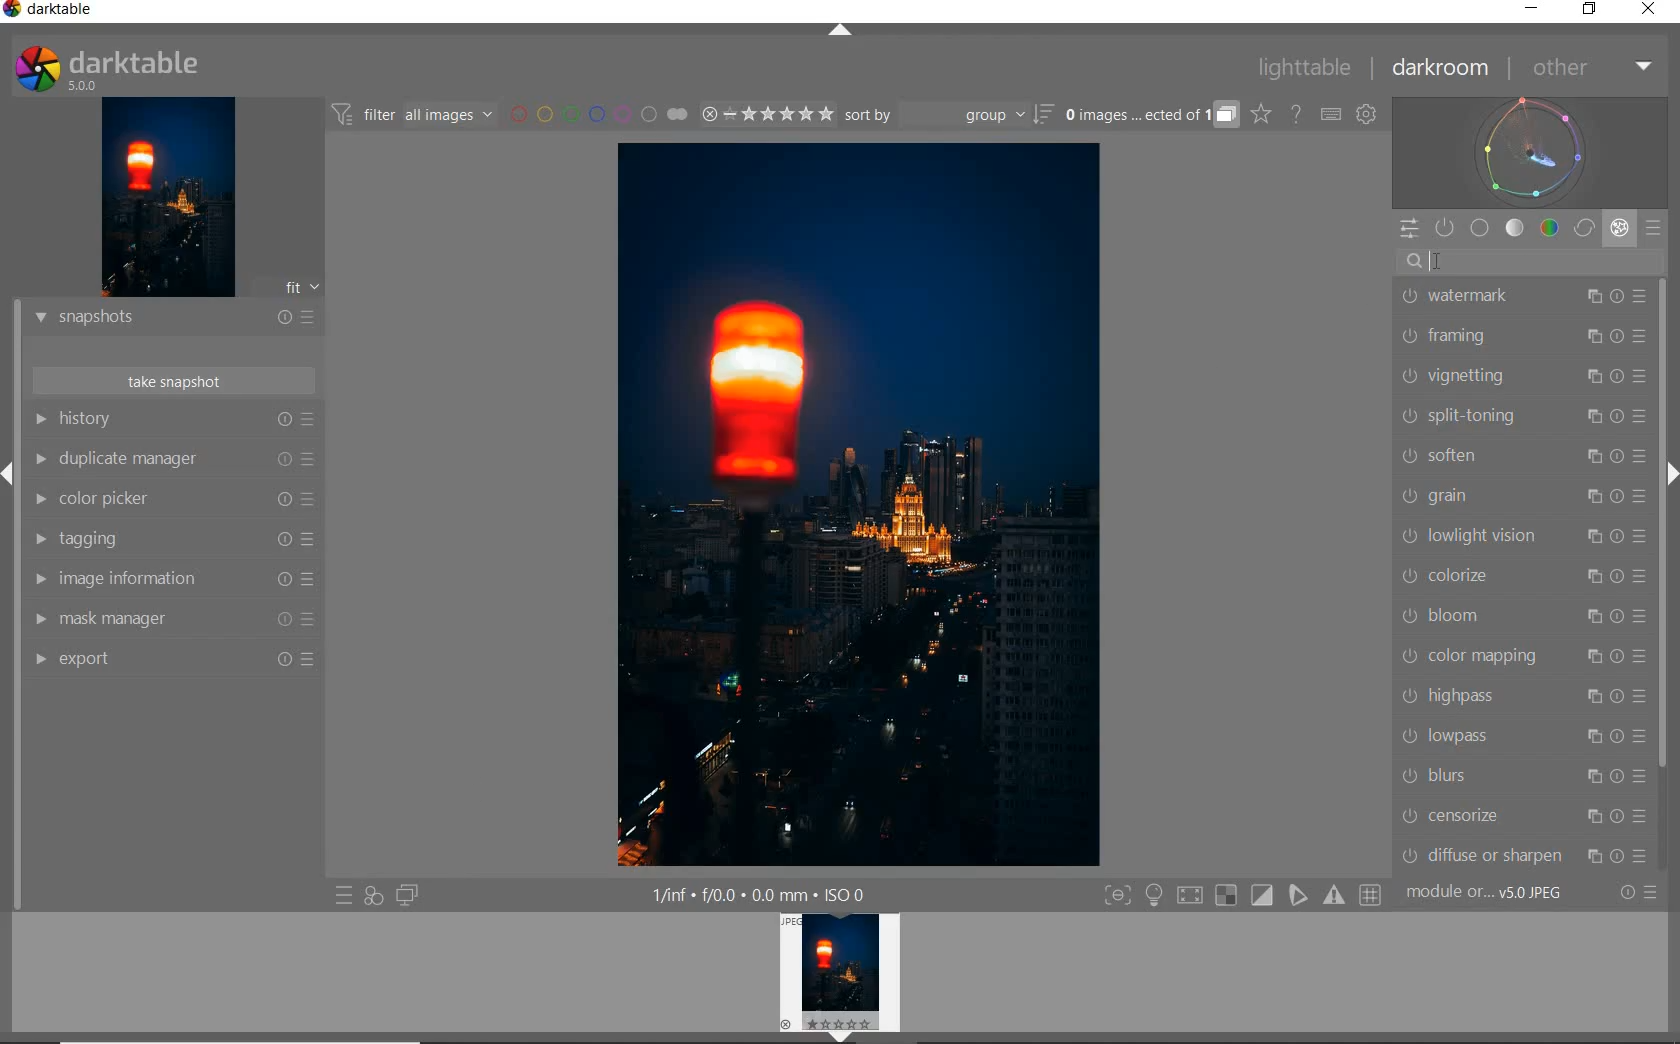  Describe the element at coordinates (1467, 417) in the screenshot. I see `SPLIT-TONING` at that location.